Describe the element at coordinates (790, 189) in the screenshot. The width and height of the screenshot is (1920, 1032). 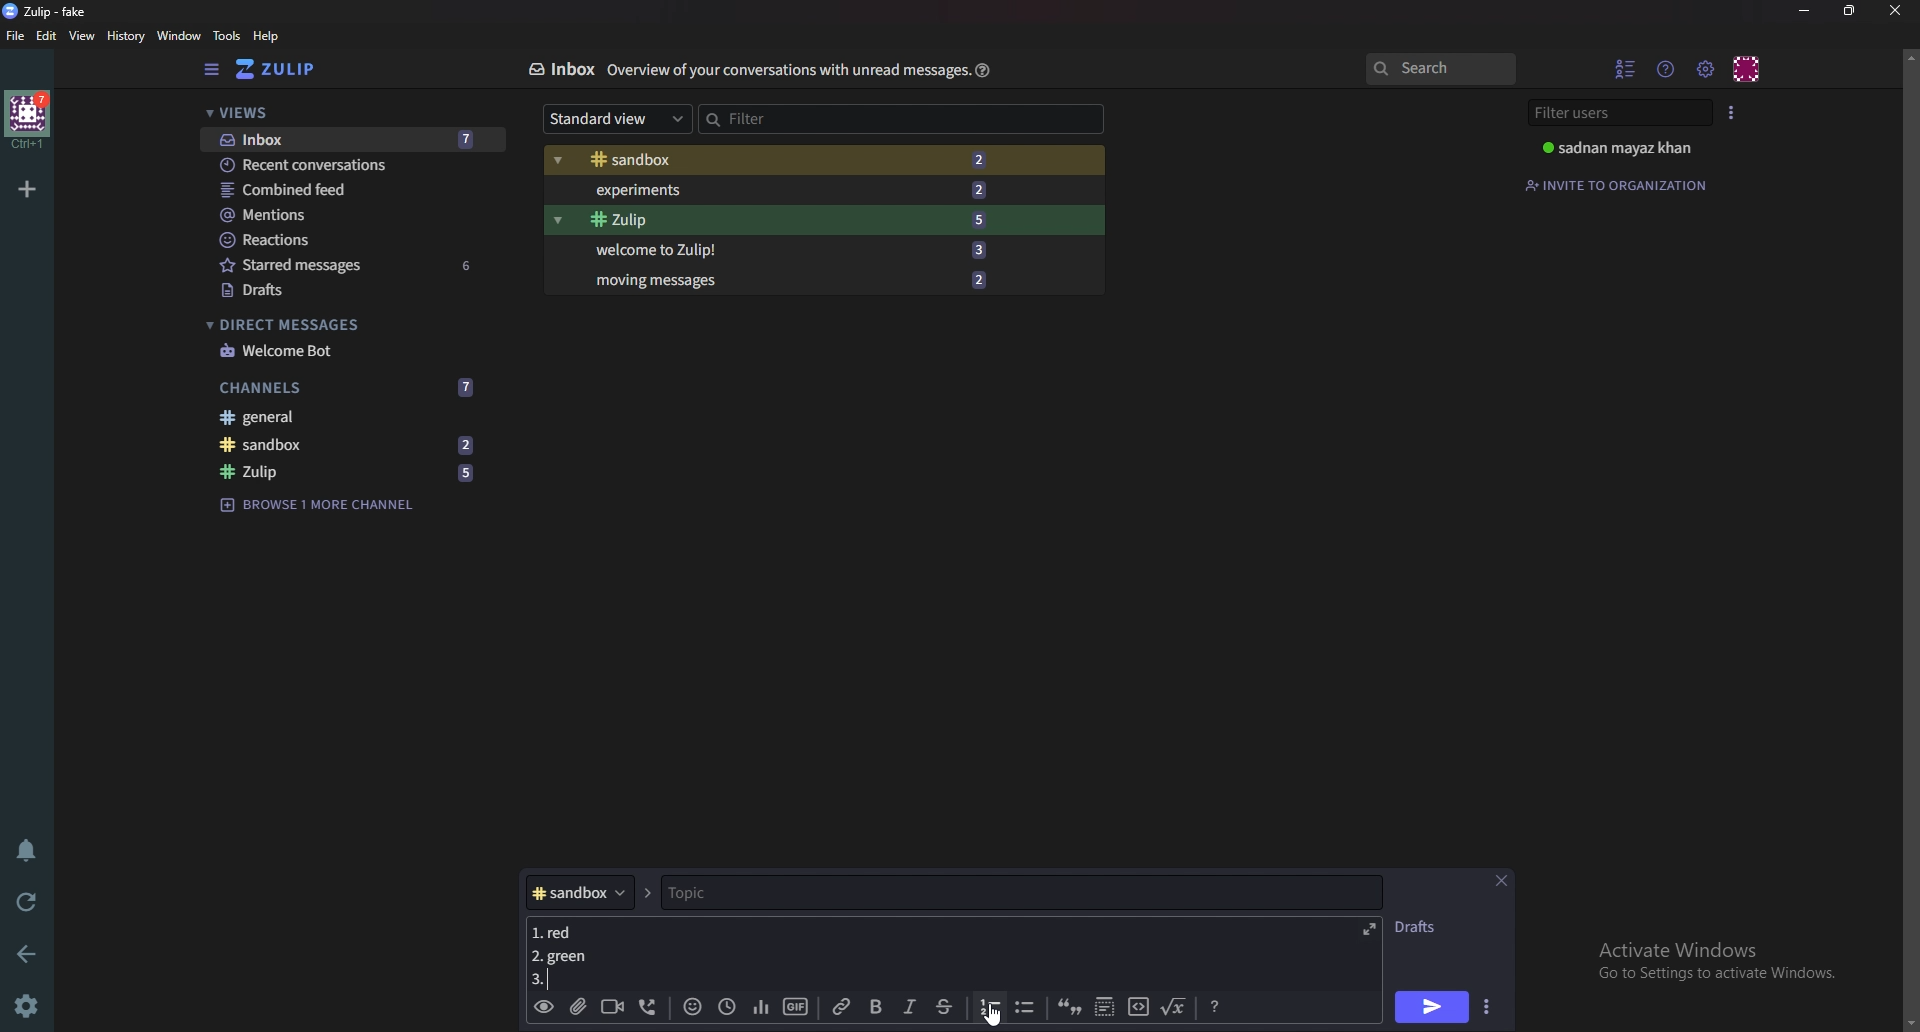
I see `Experiments` at that location.